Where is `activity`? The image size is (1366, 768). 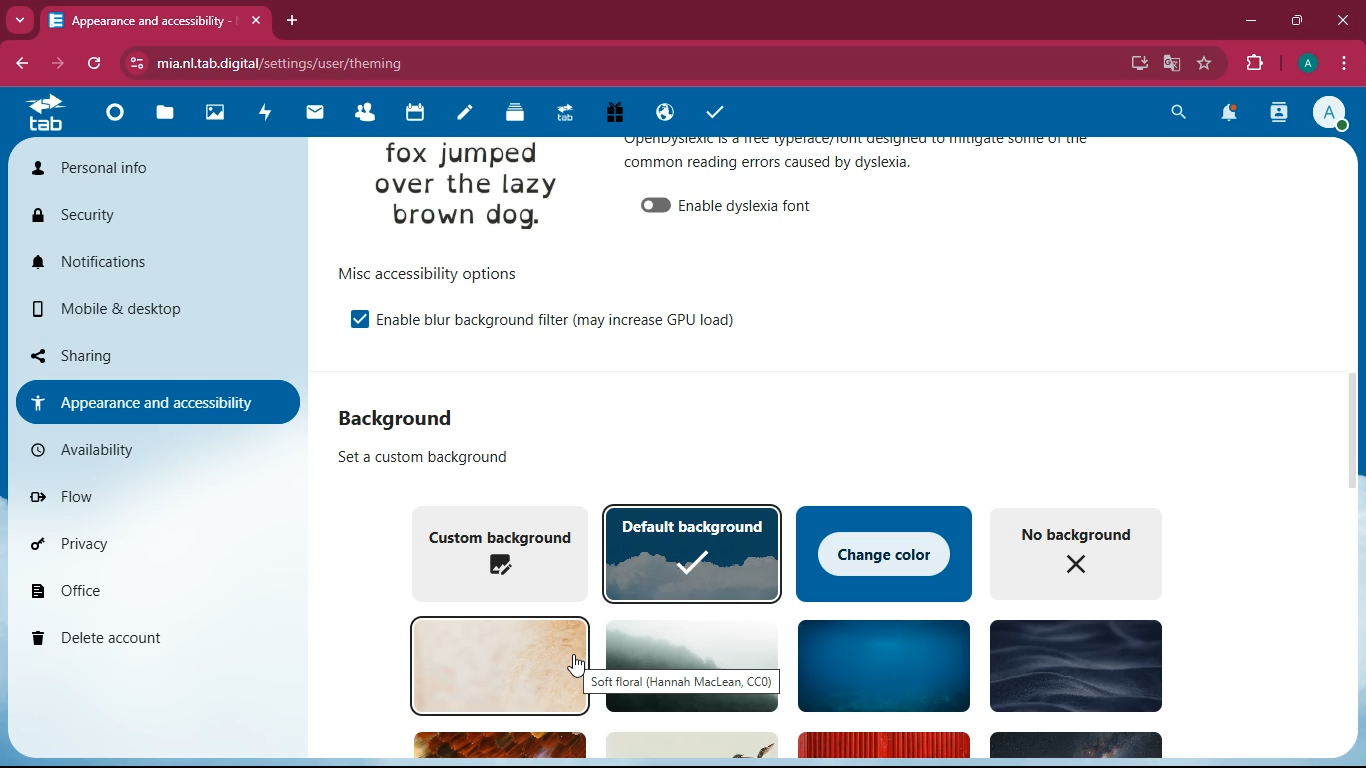
activity is located at coordinates (1280, 115).